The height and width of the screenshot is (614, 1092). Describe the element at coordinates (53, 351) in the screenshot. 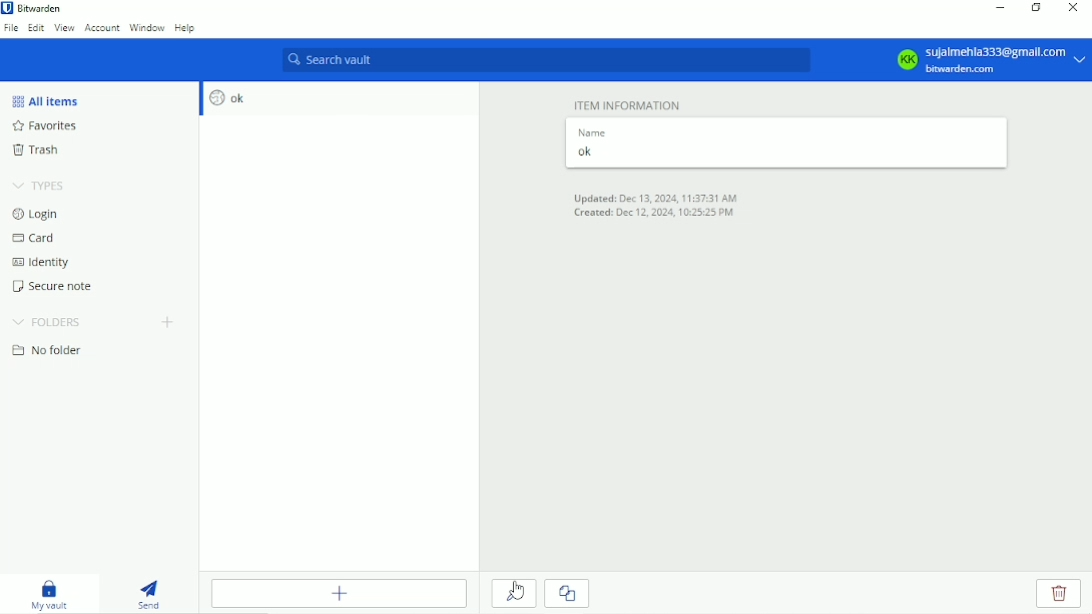

I see `No folder` at that location.